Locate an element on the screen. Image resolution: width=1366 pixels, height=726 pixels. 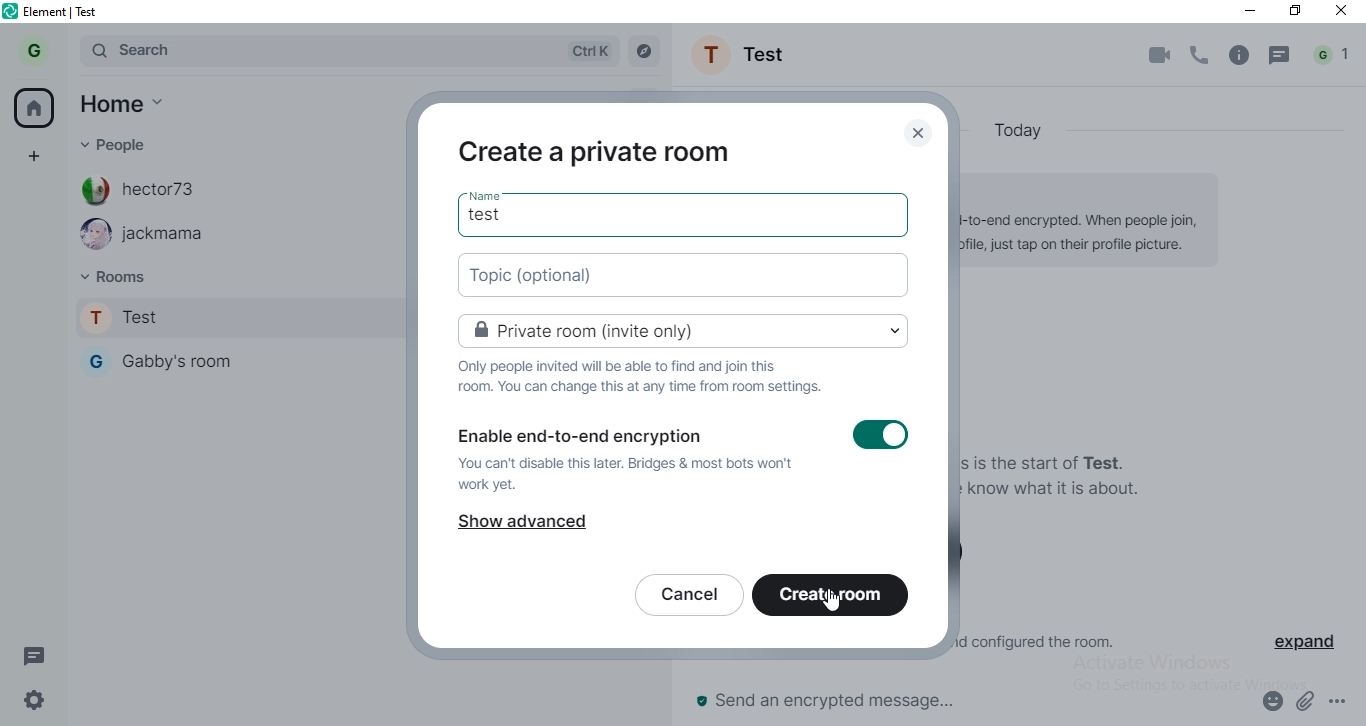
home is located at coordinates (34, 104).